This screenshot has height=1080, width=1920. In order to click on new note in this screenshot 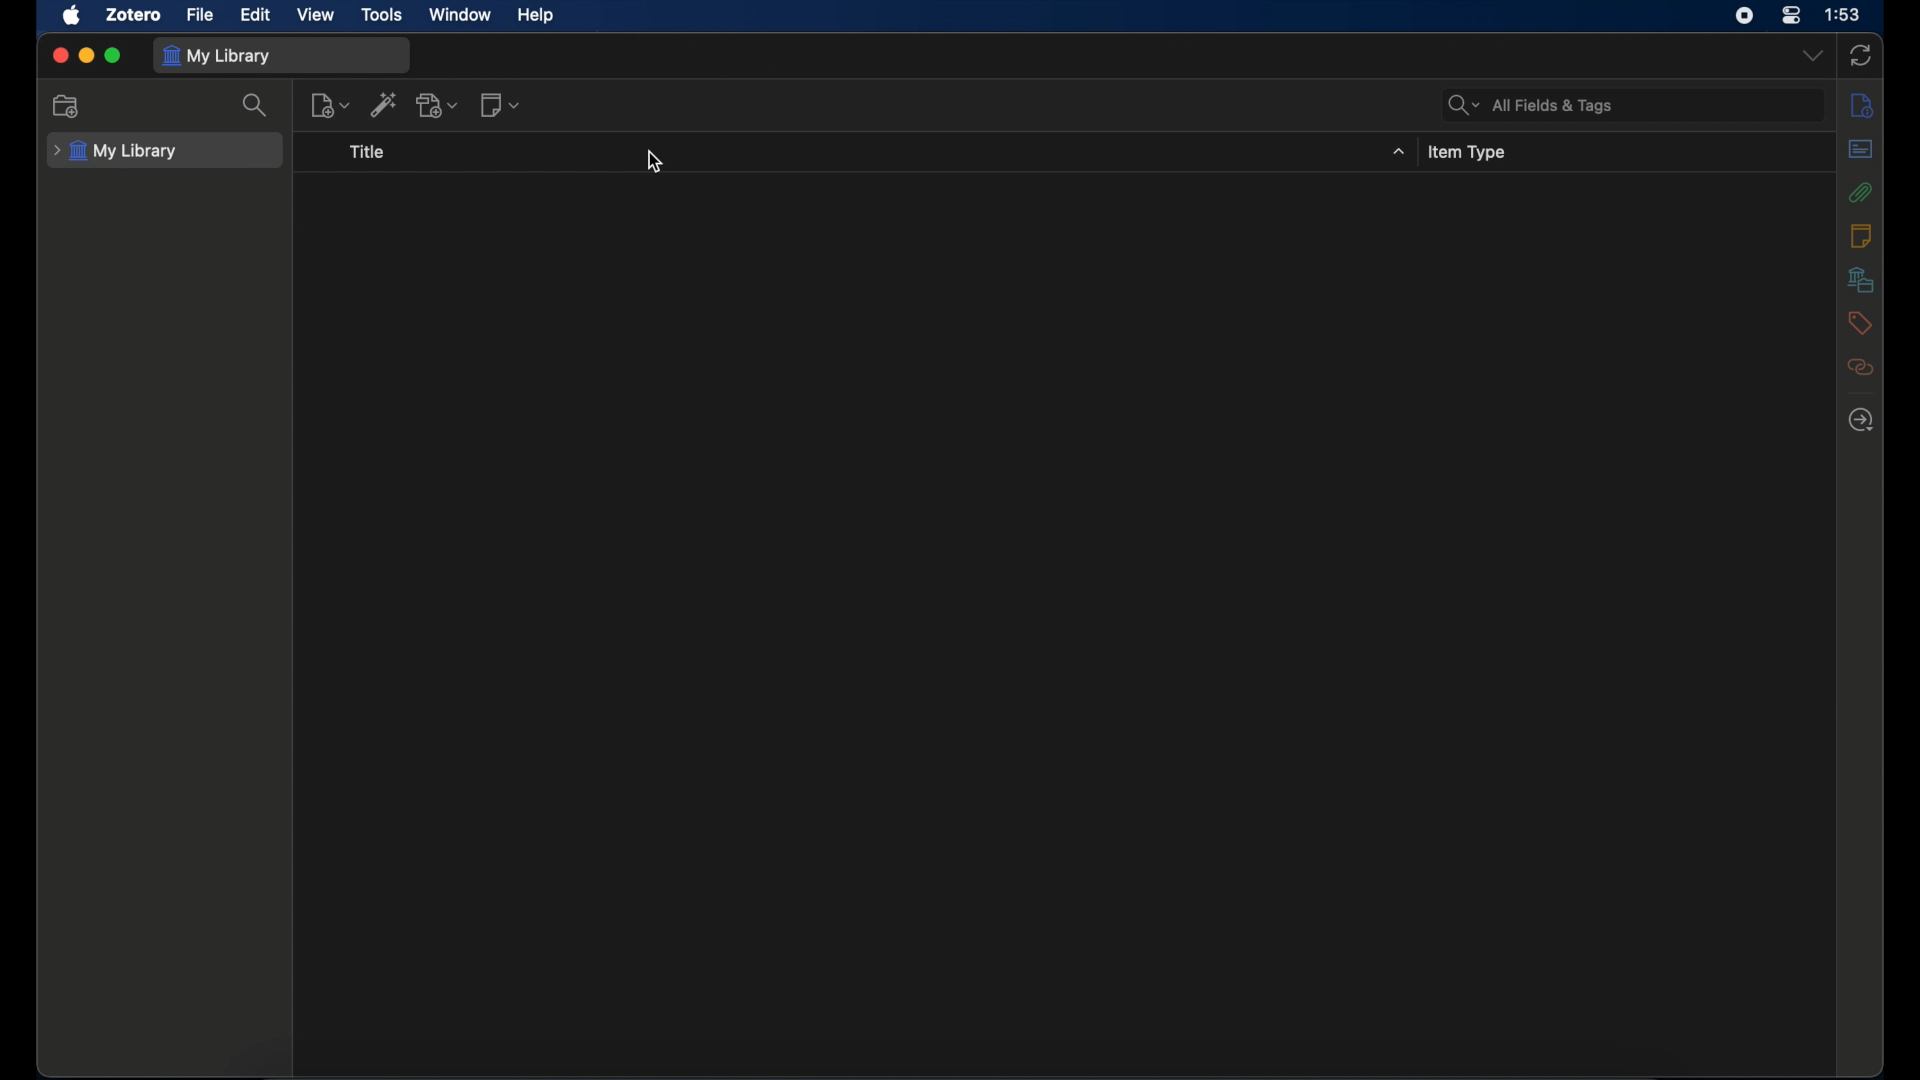, I will do `click(500, 105)`.